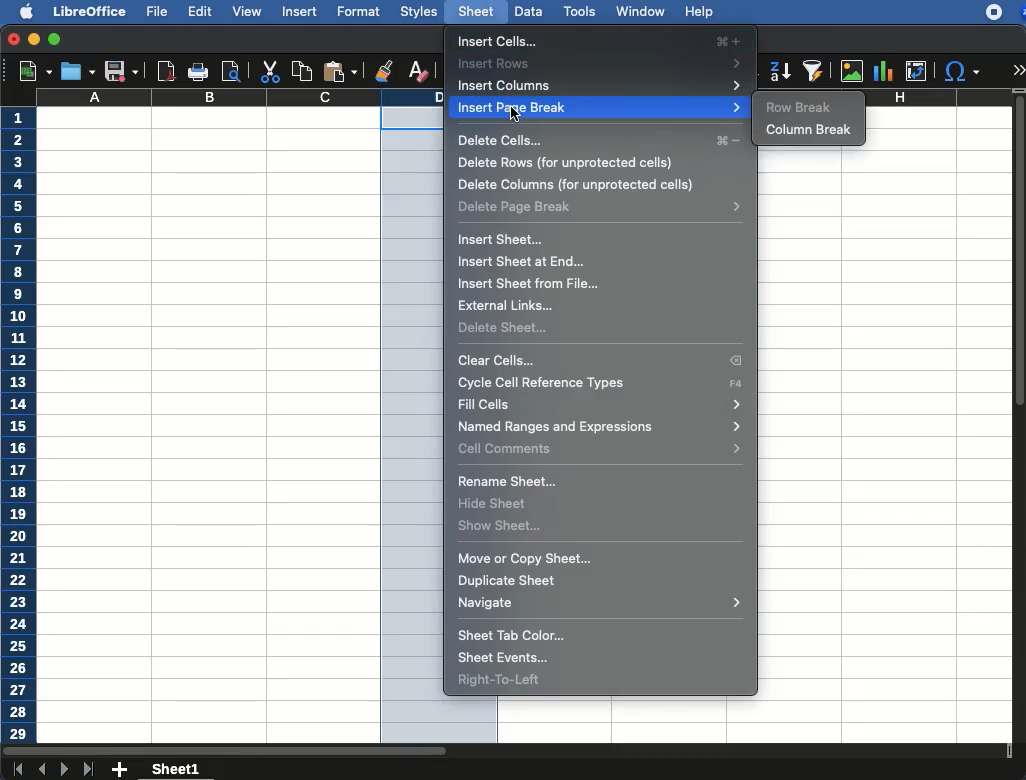 This screenshot has height=780, width=1026. I want to click on delete columns (for unprotected cels), so click(585, 186).